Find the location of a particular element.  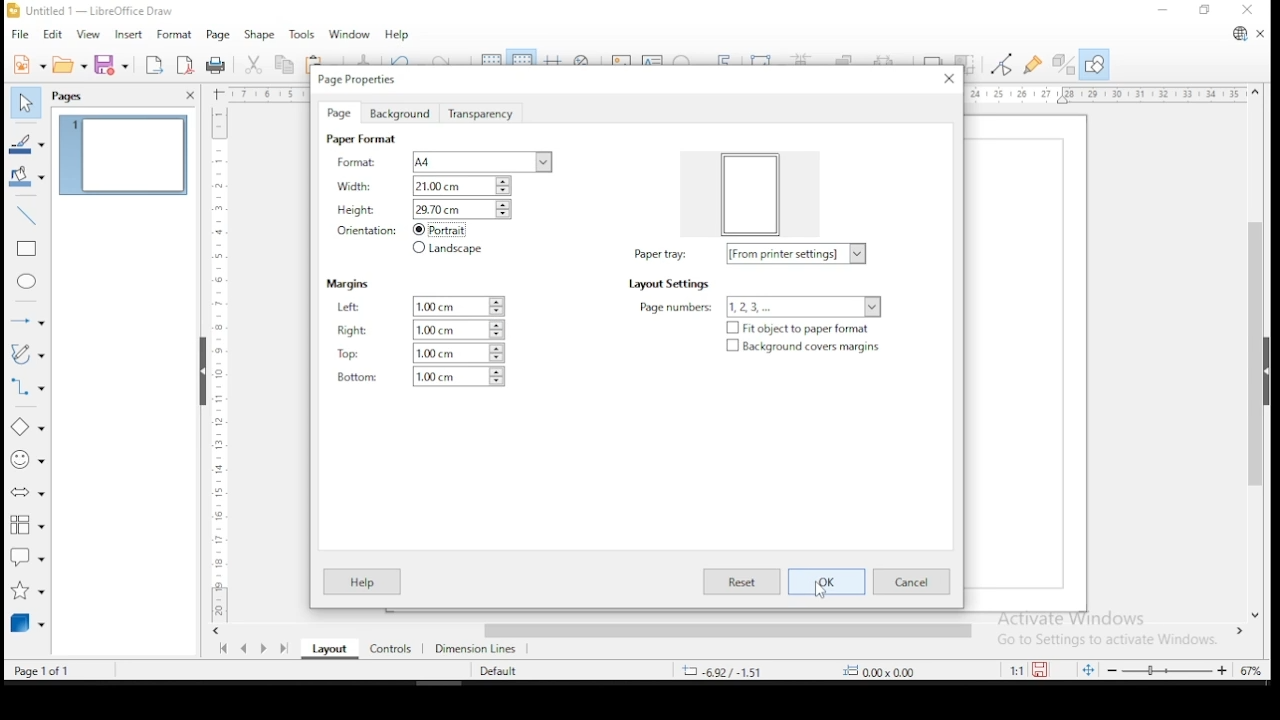

paste is located at coordinates (320, 60).